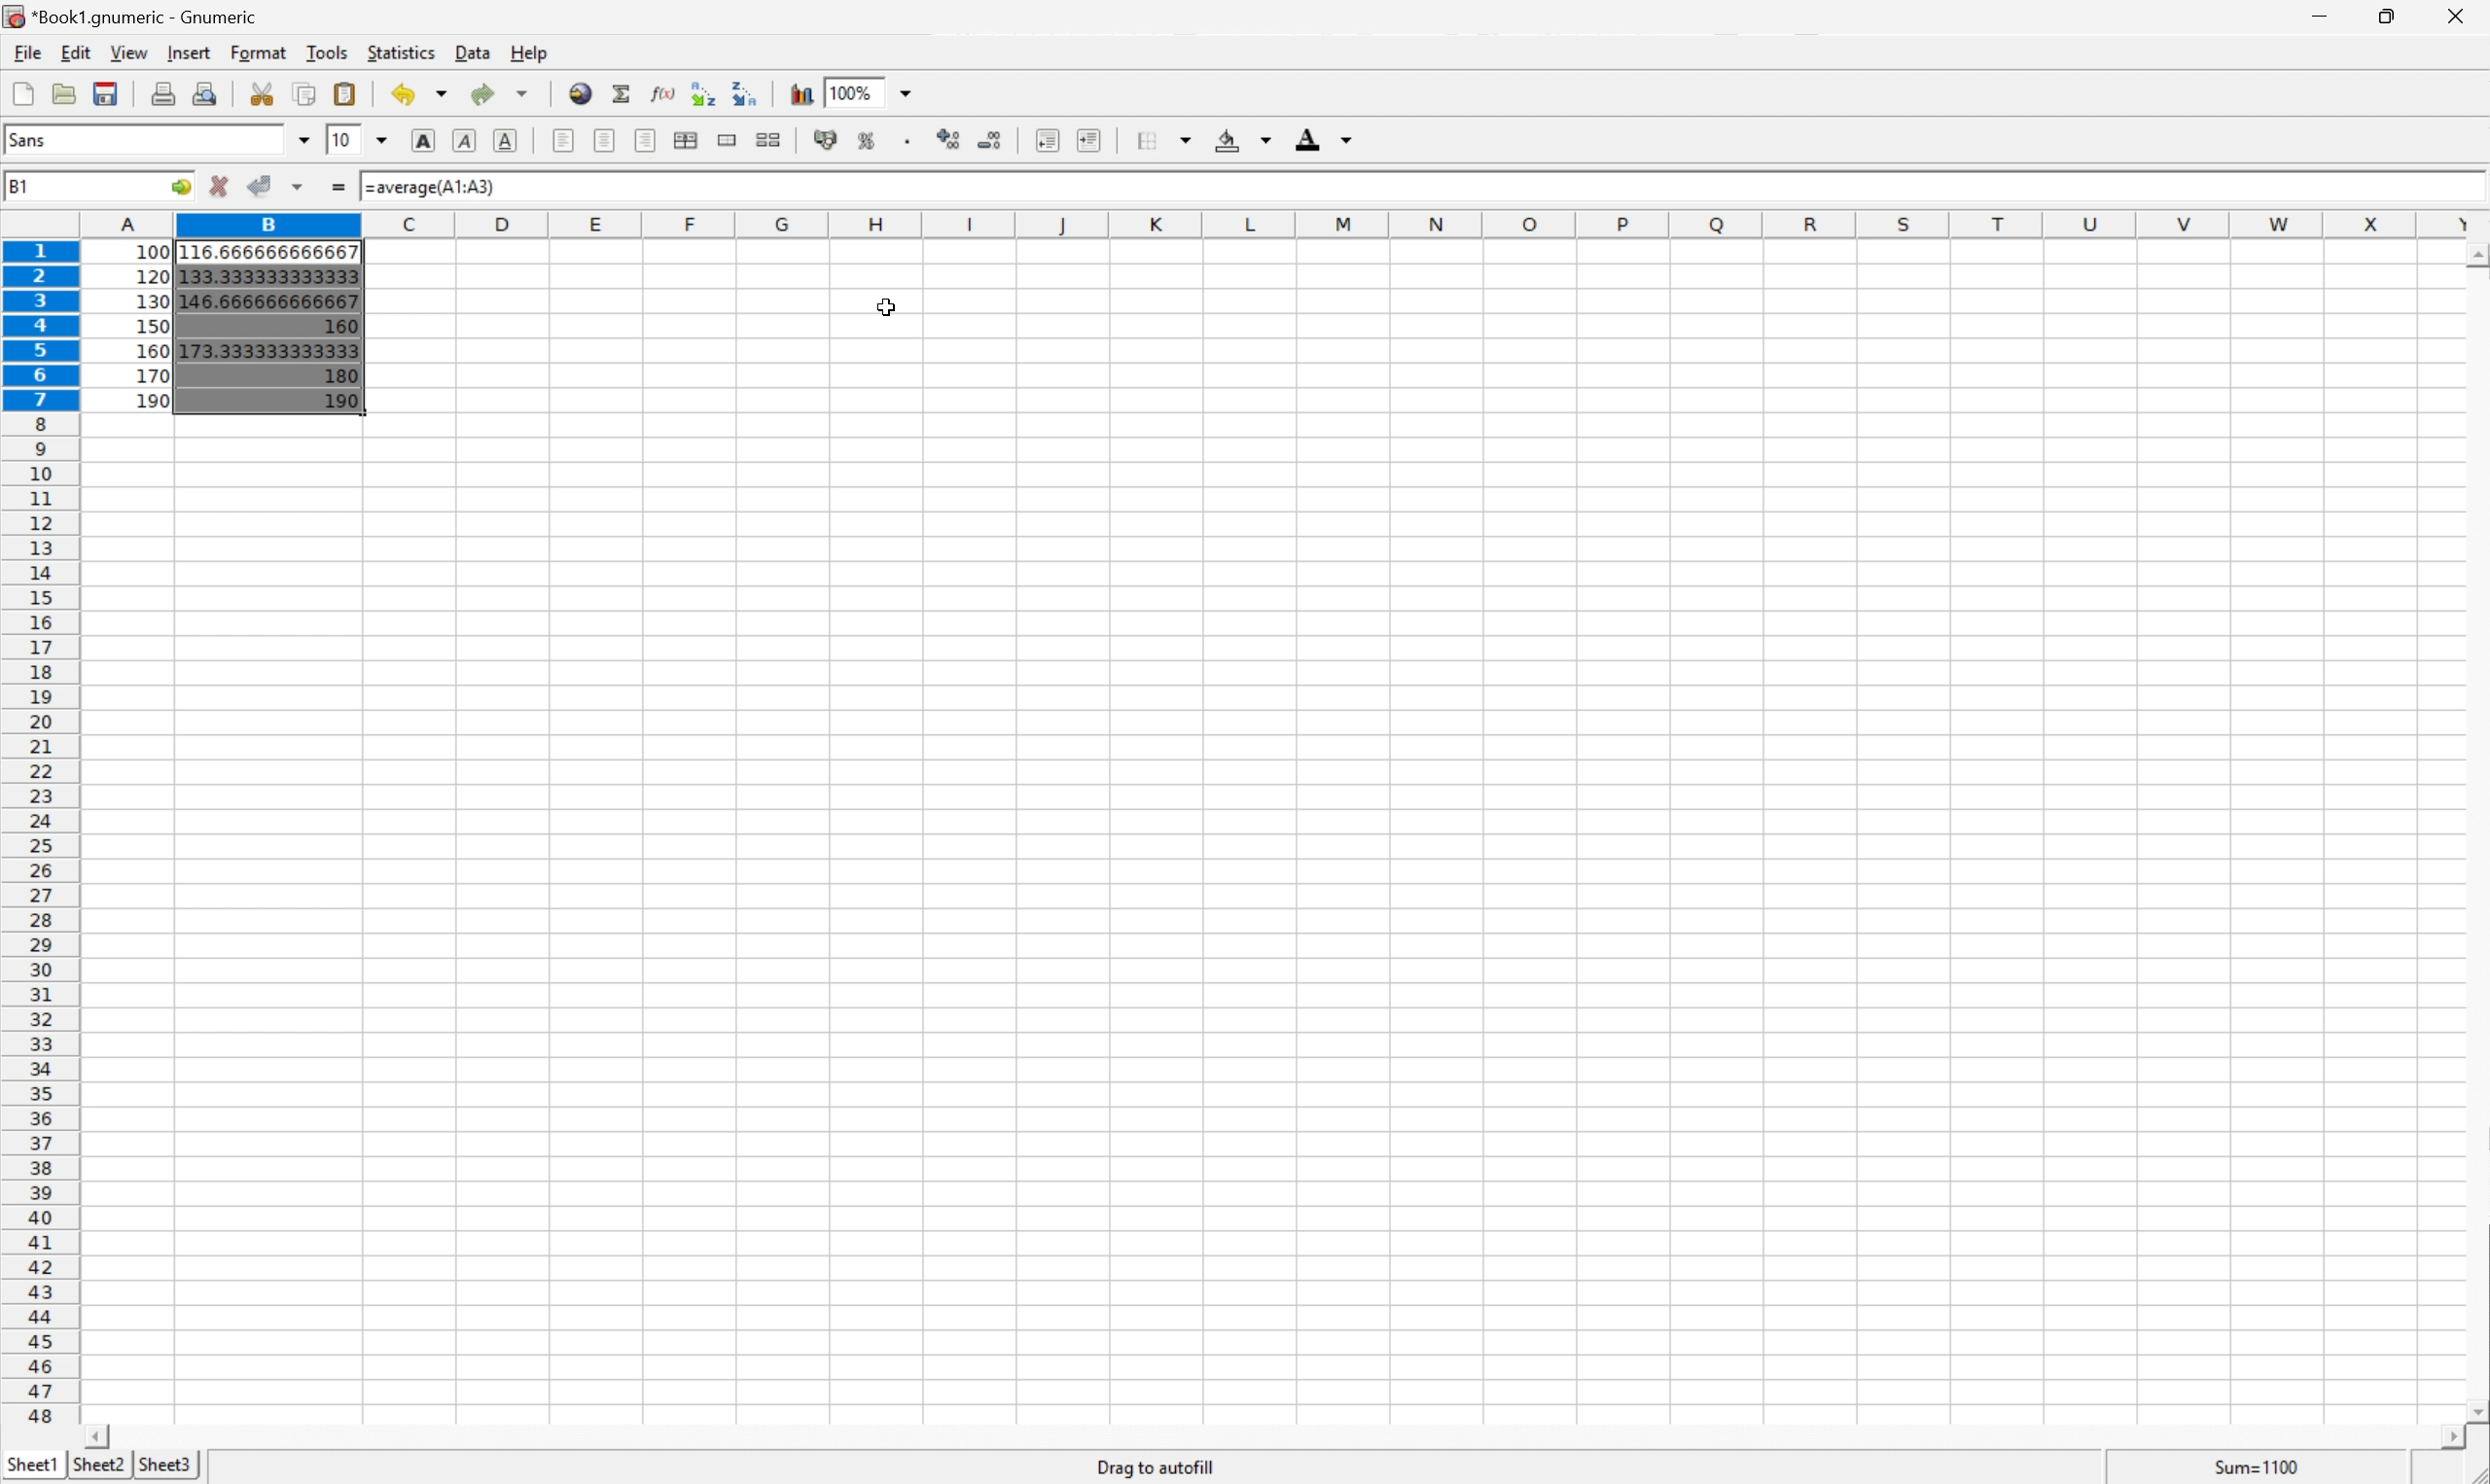 The height and width of the screenshot is (1484, 2490). I want to click on Undo, so click(416, 94).